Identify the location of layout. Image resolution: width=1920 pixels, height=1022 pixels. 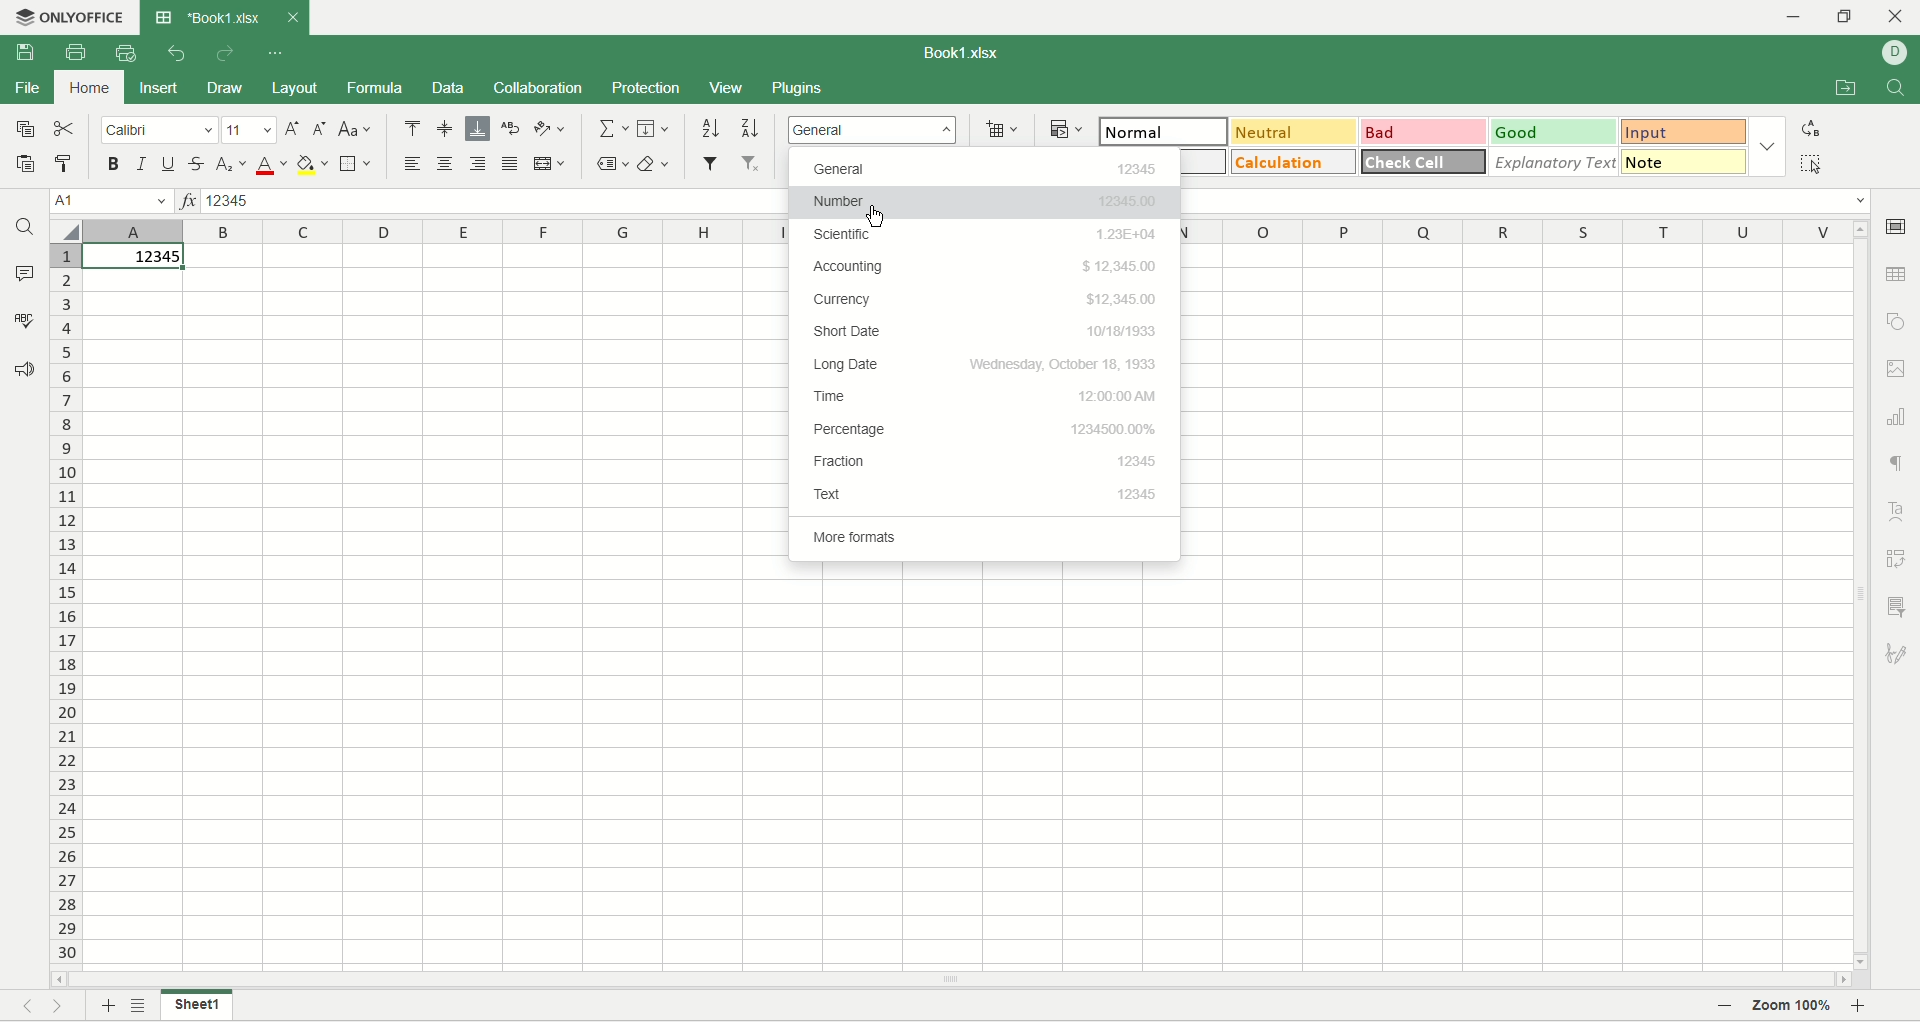
(297, 88).